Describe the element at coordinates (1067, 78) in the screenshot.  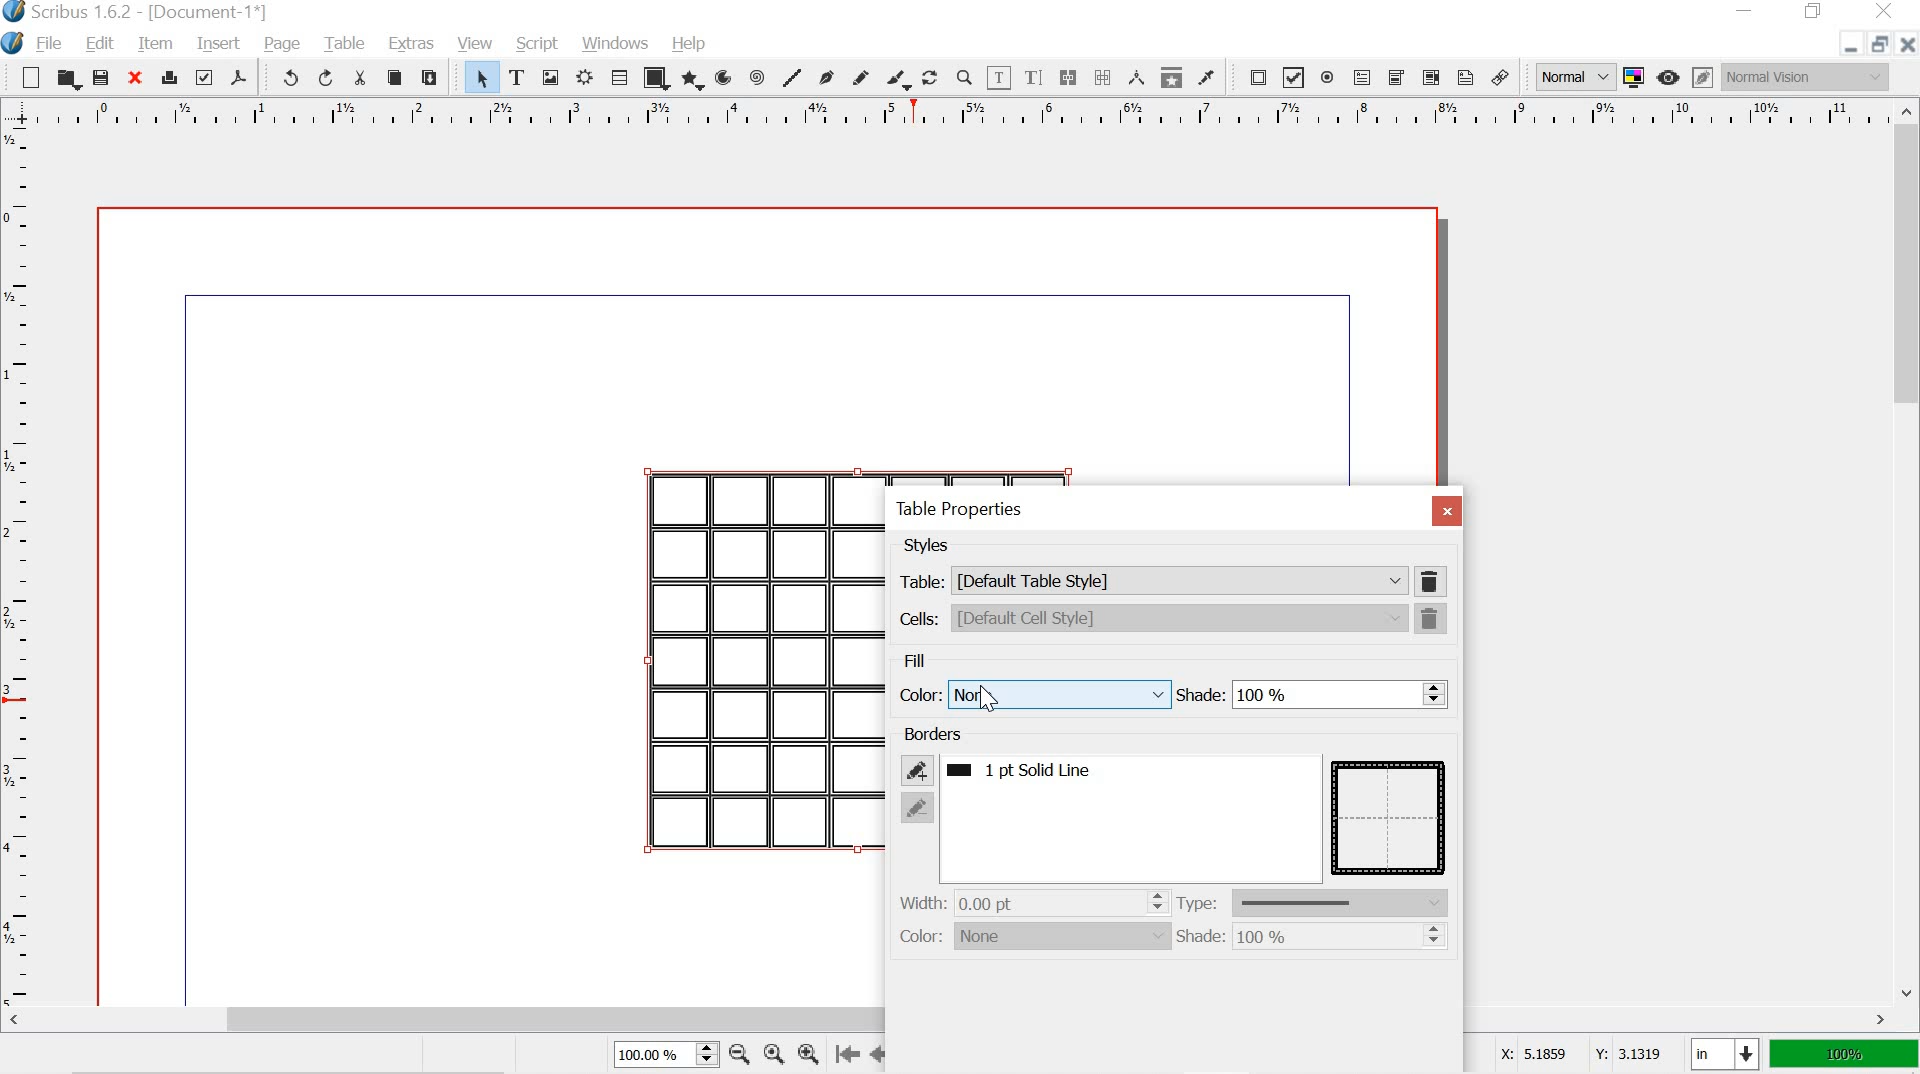
I see `link text frames` at that location.